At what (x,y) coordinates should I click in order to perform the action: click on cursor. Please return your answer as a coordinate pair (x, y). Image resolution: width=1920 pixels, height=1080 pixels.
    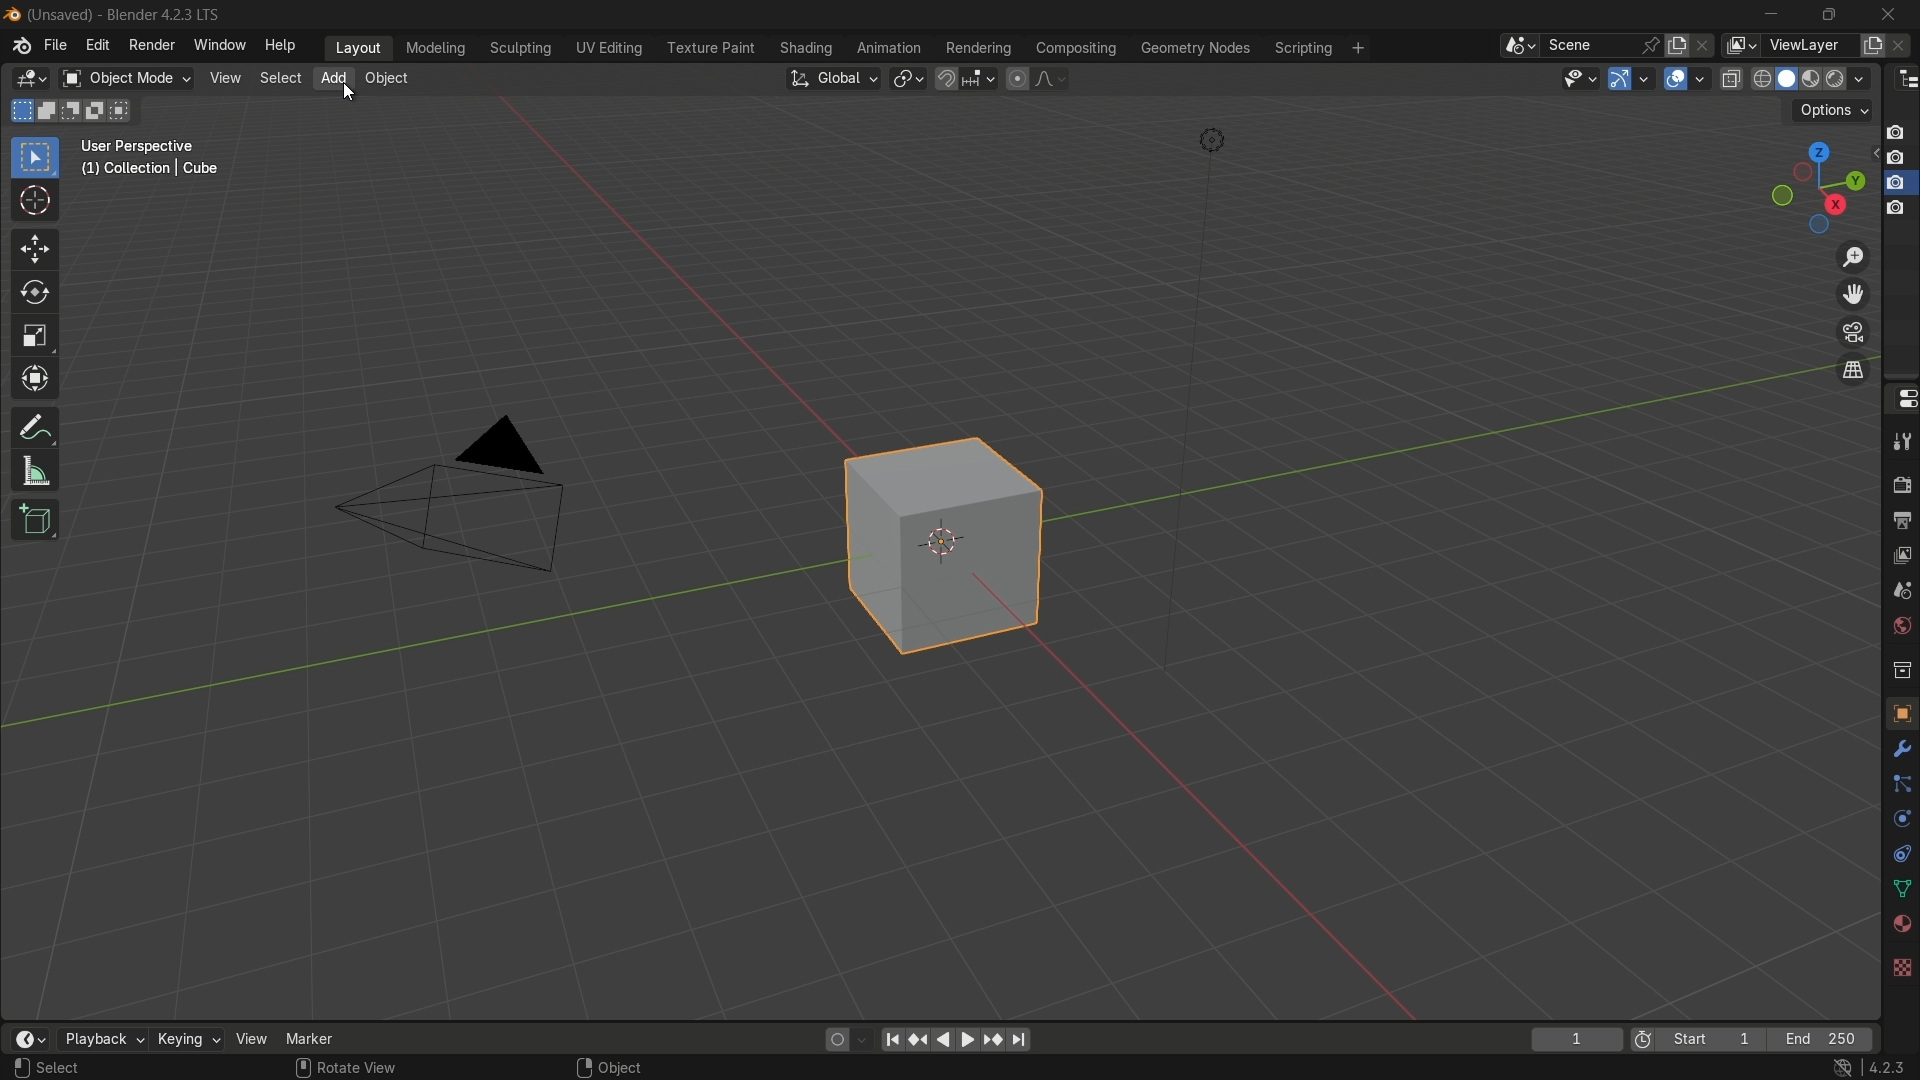
    Looking at the image, I should click on (348, 94).